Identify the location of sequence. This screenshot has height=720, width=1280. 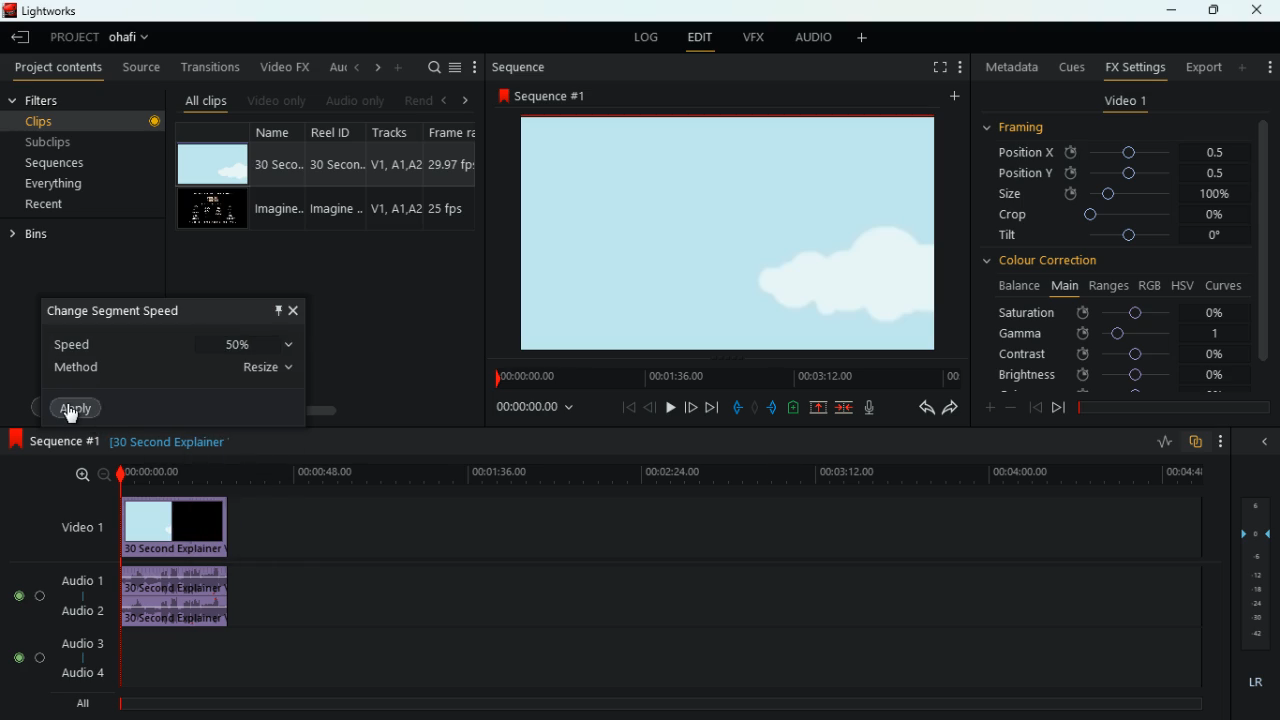
(542, 95).